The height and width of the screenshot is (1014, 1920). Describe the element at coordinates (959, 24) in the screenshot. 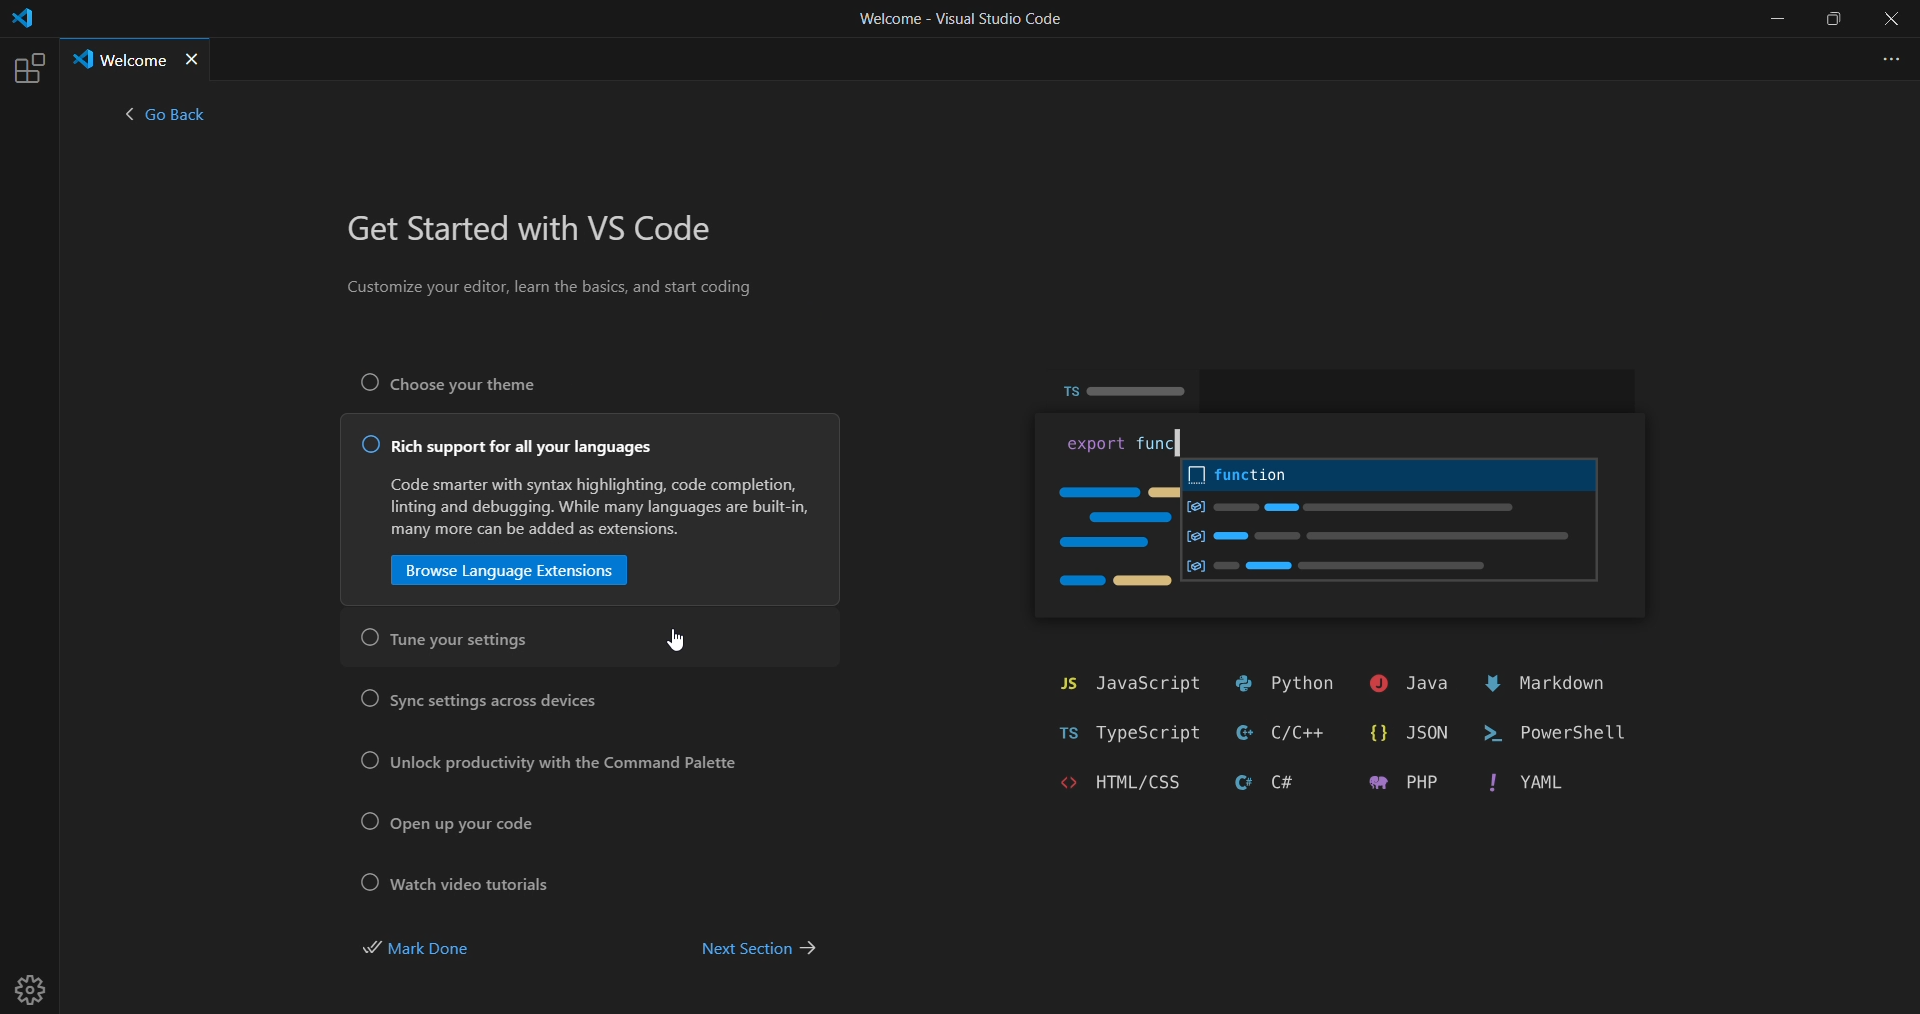

I see `Welcome - Visual Studio Code` at that location.